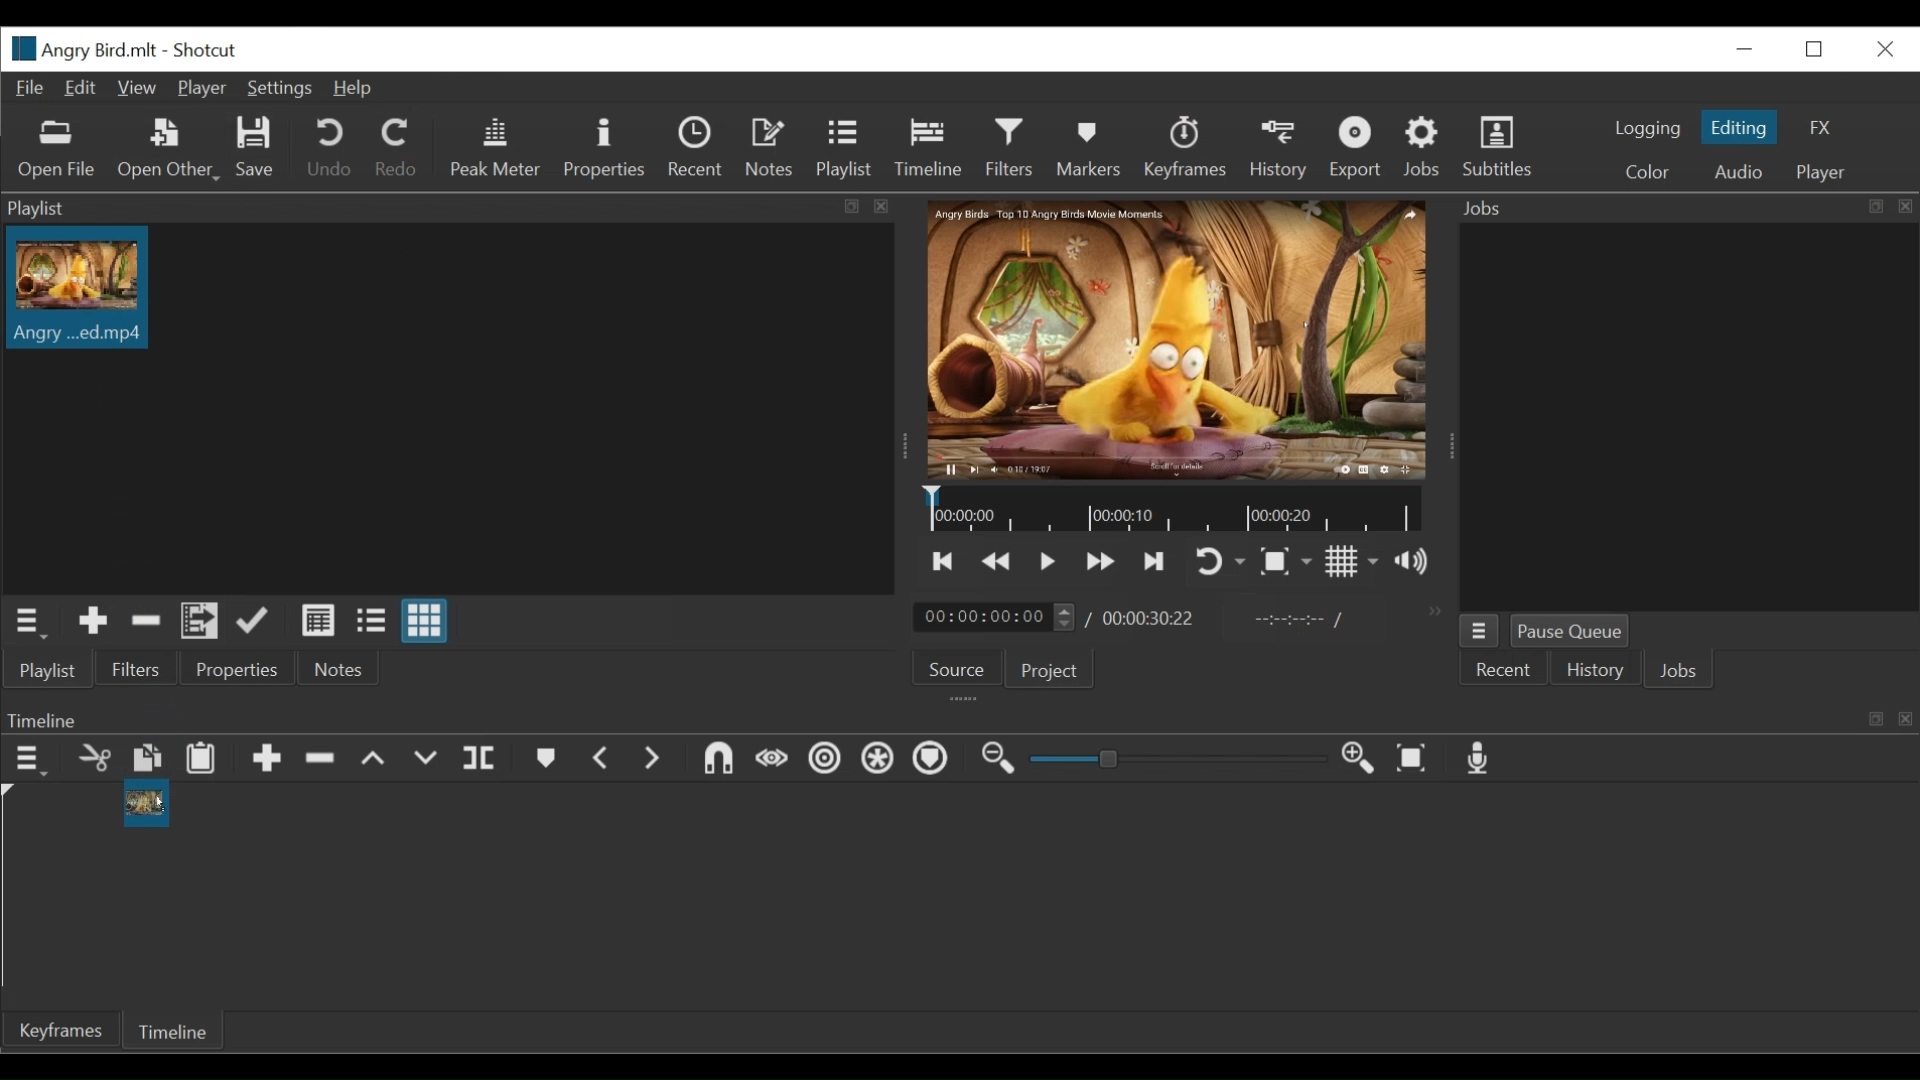 Image resolution: width=1920 pixels, height=1080 pixels. I want to click on Markers, so click(1089, 145).